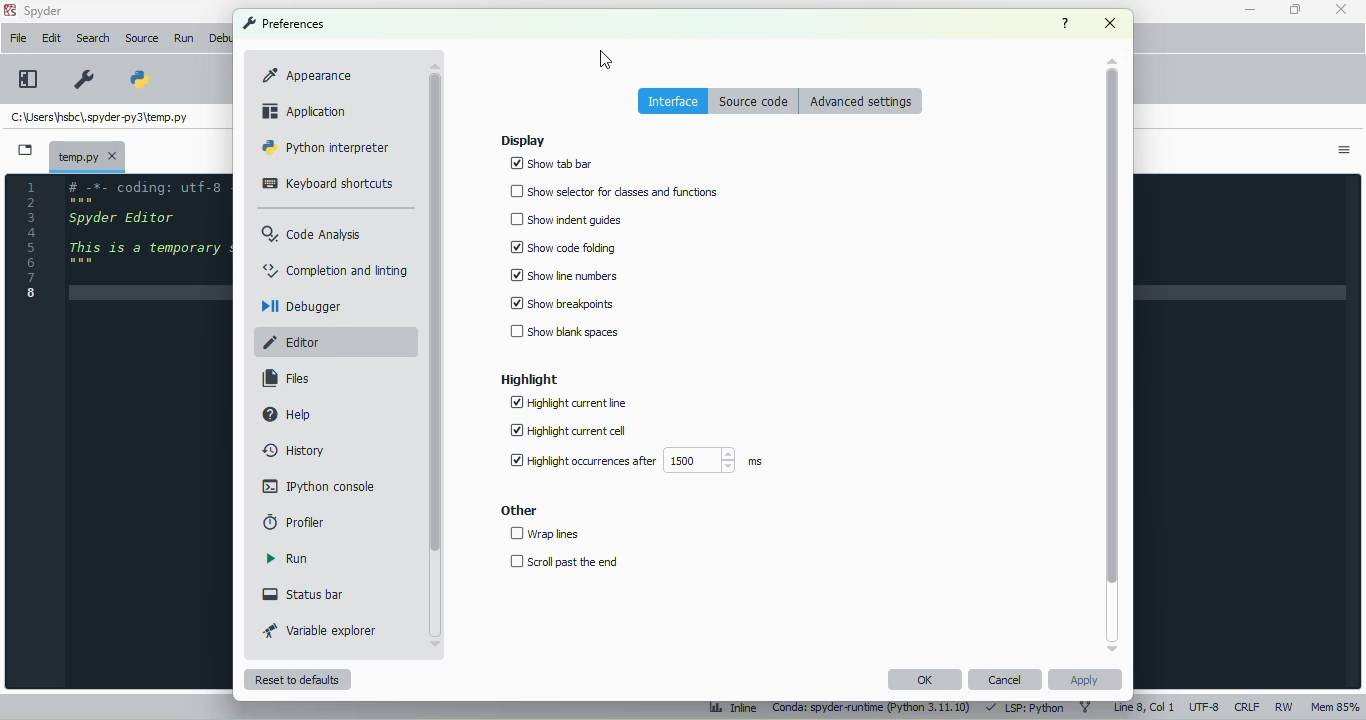 The image size is (1366, 720). What do you see at coordinates (94, 38) in the screenshot?
I see `search` at bounding box center [94, 38].